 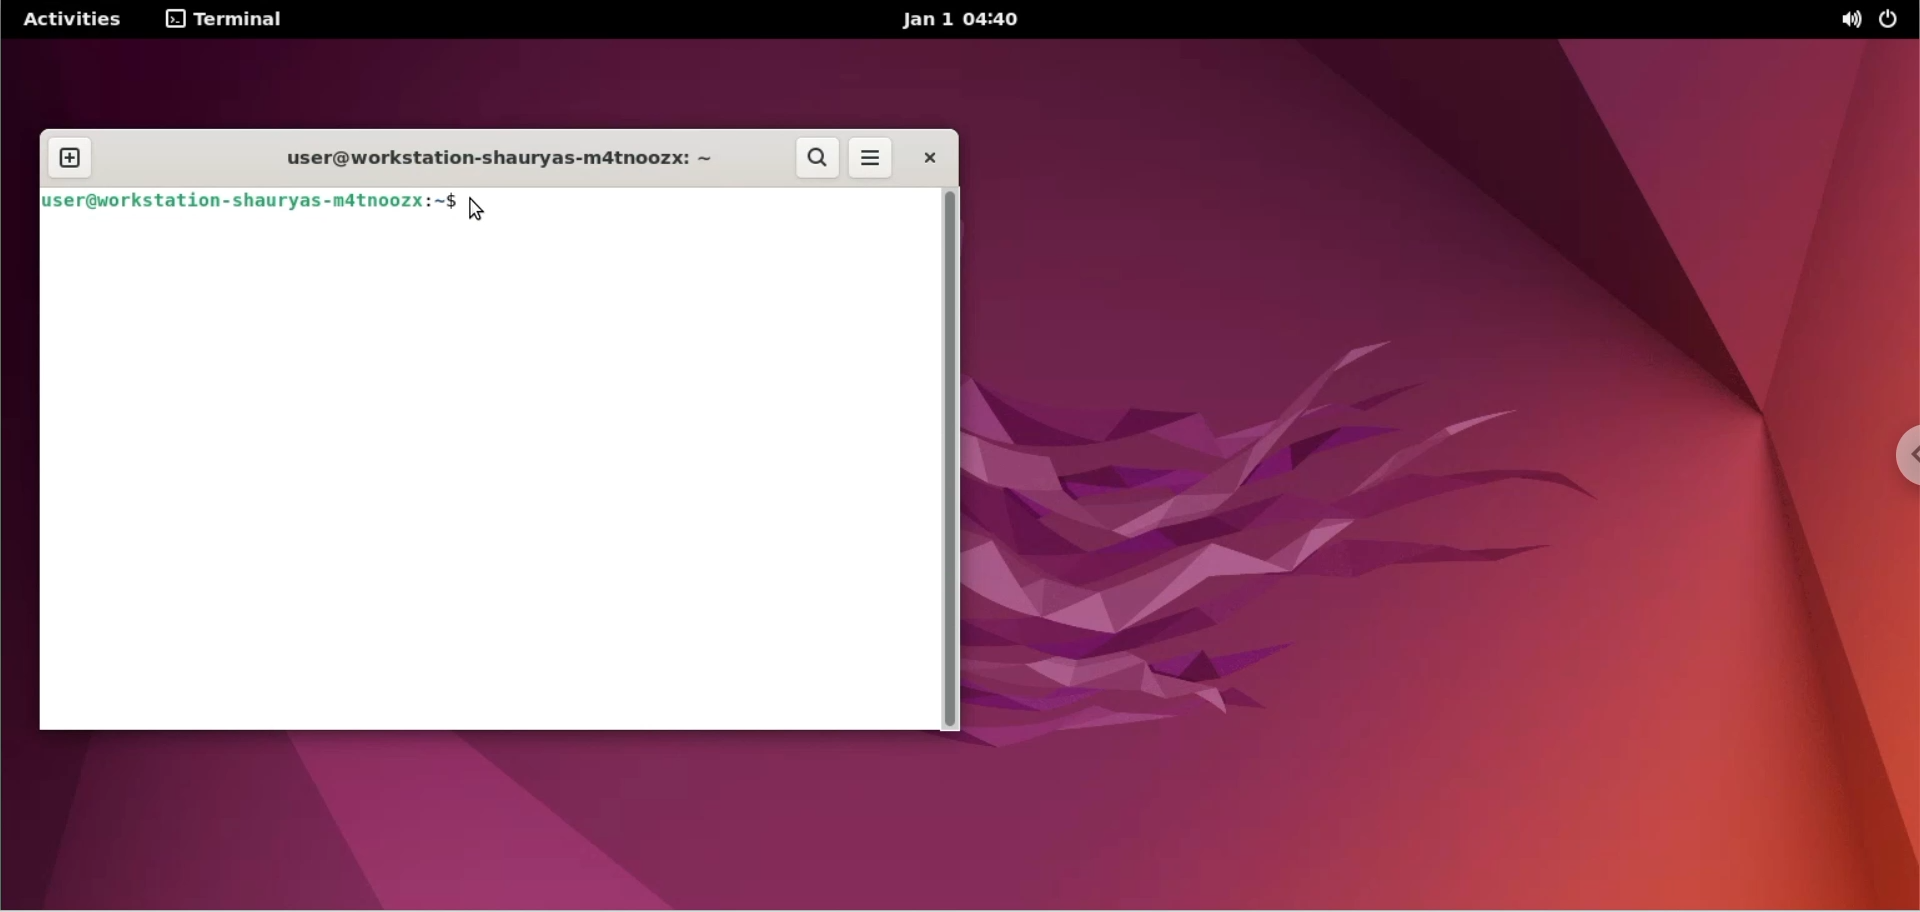 I want to click on Jan 1 04:40, so click(x=964, y=21).